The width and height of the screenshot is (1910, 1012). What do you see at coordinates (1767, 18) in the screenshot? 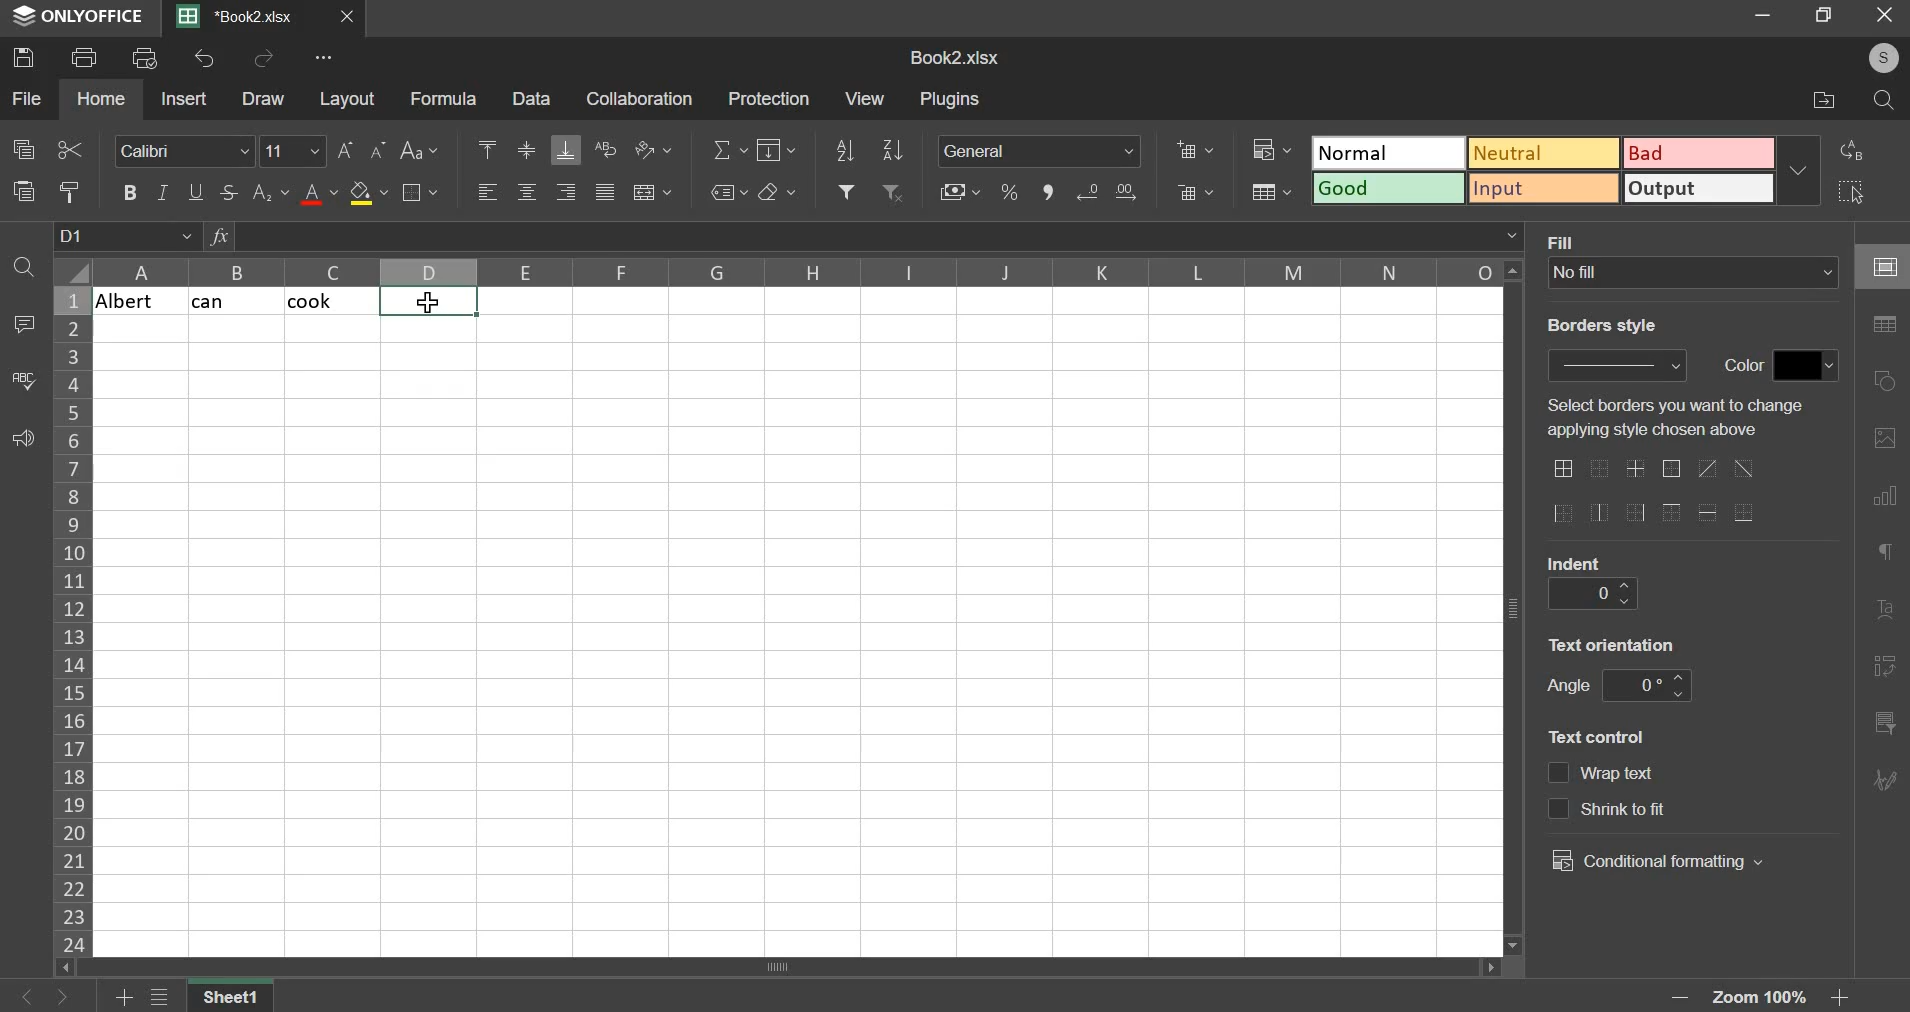
I see `minimize` at bounding box center [1767, 18].